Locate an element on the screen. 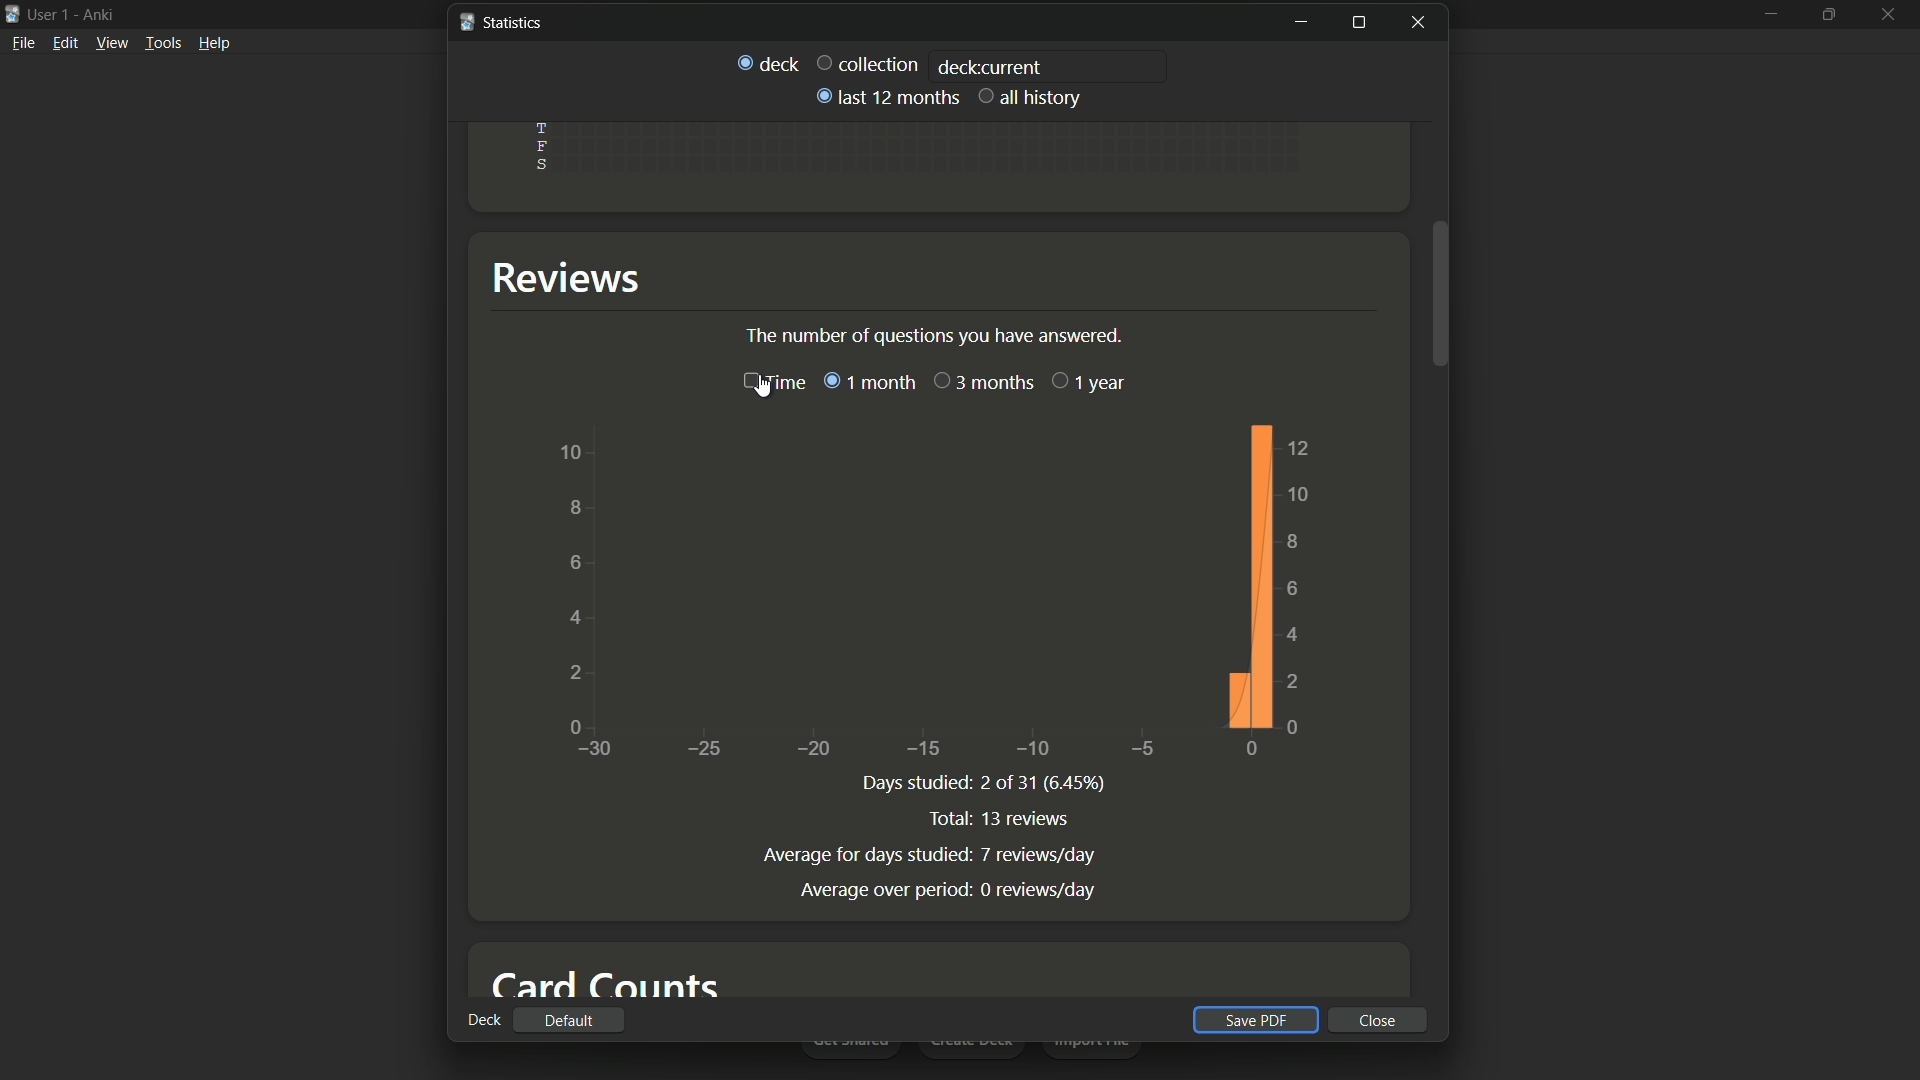 Image resolution: width=1920 pixels, height=1080 pixels. save pdf is located at coordinates (1252, 1020).